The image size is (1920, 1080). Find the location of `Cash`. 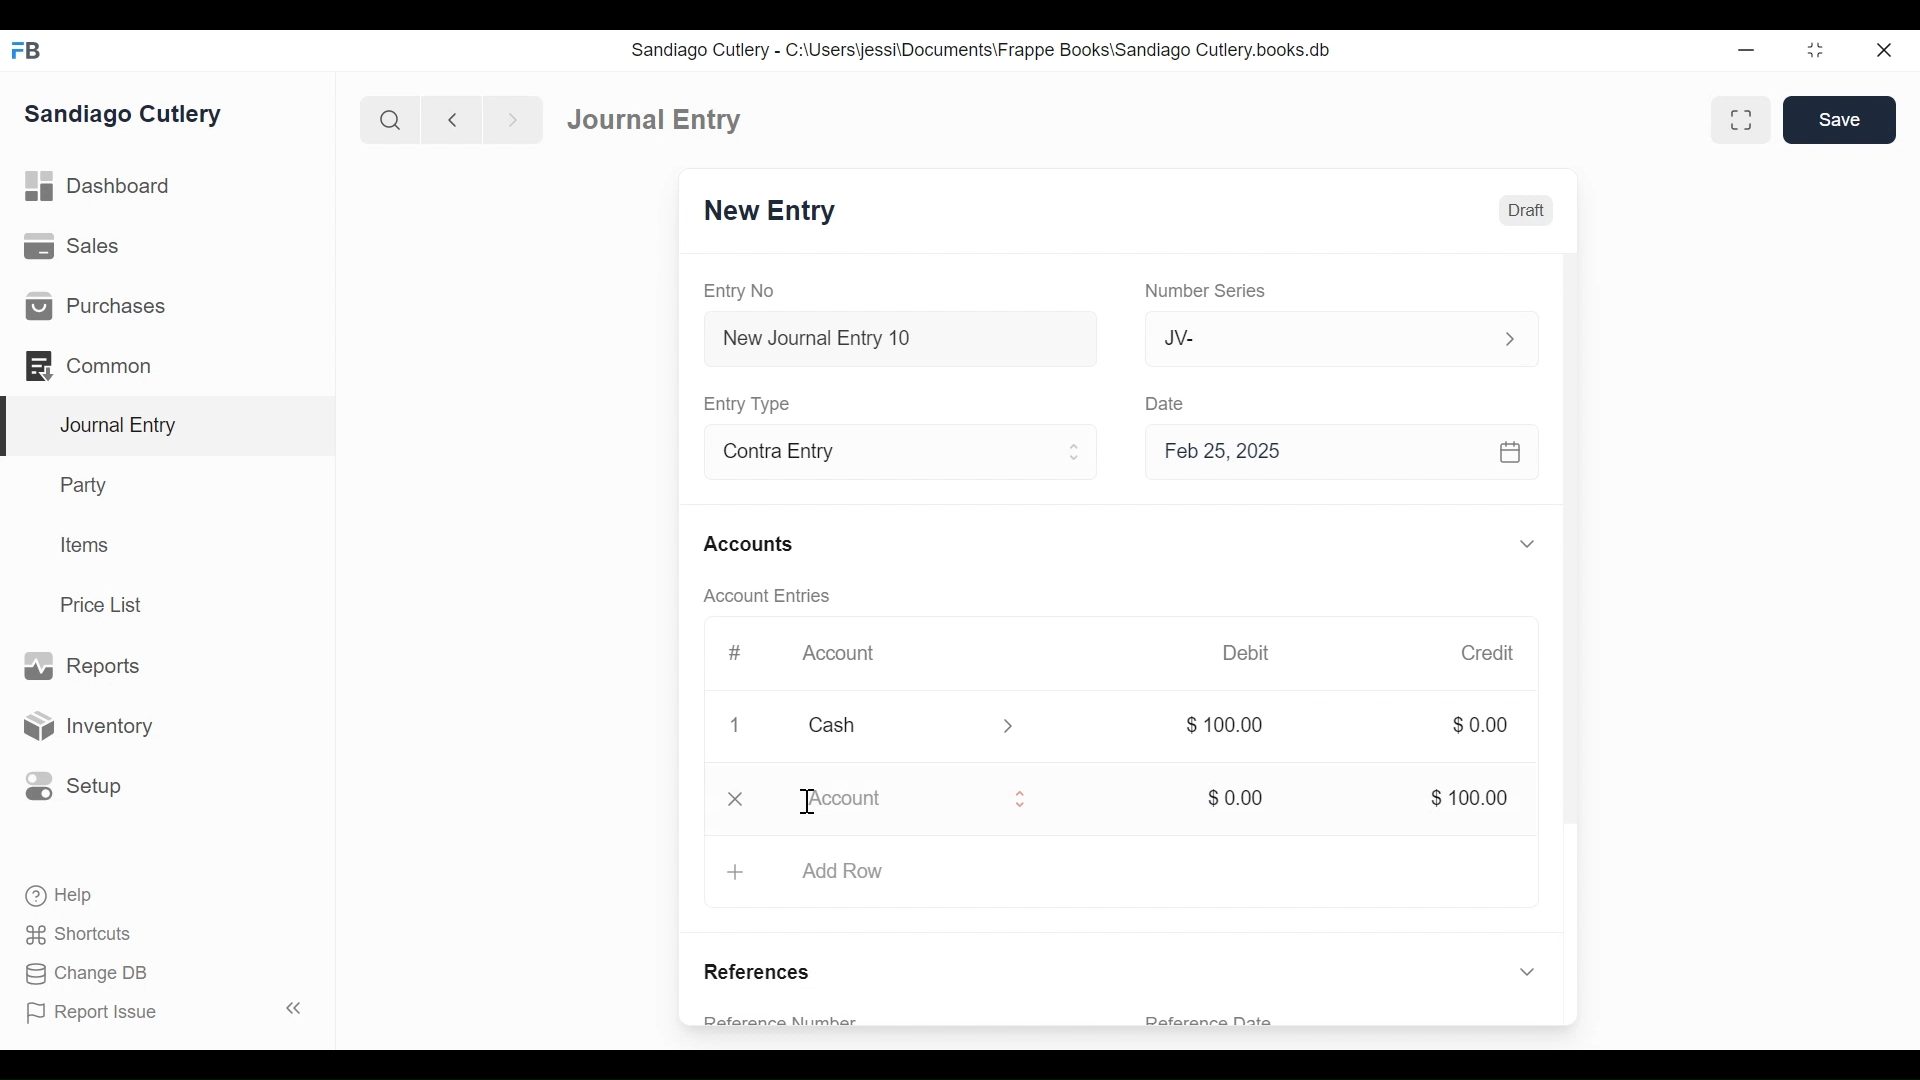

Cash is located at coordinates (880, 727).